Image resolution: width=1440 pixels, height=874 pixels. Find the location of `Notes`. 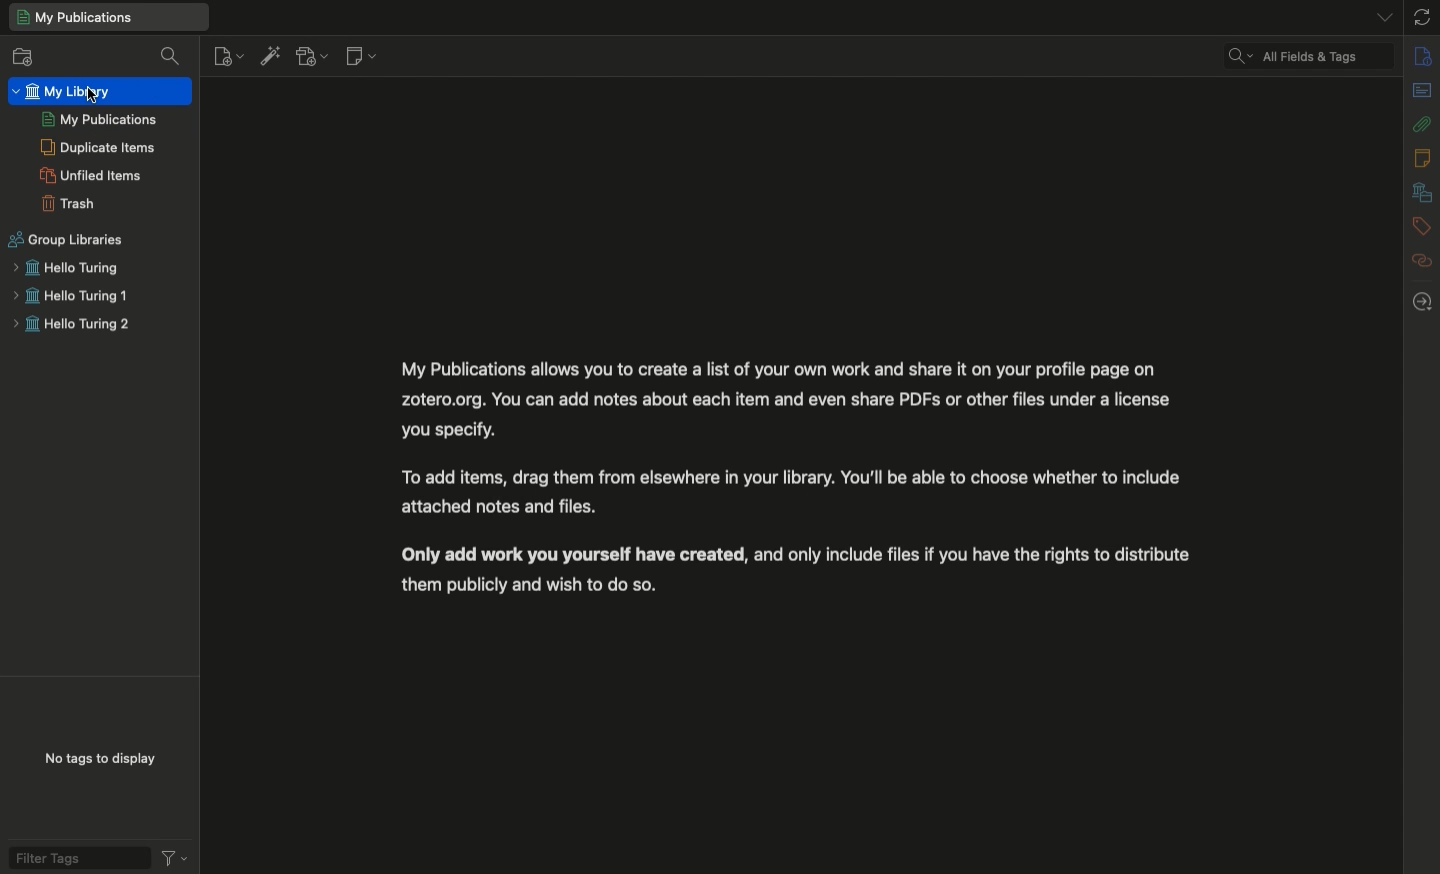

Notes is located at coordinates (1425, 158).